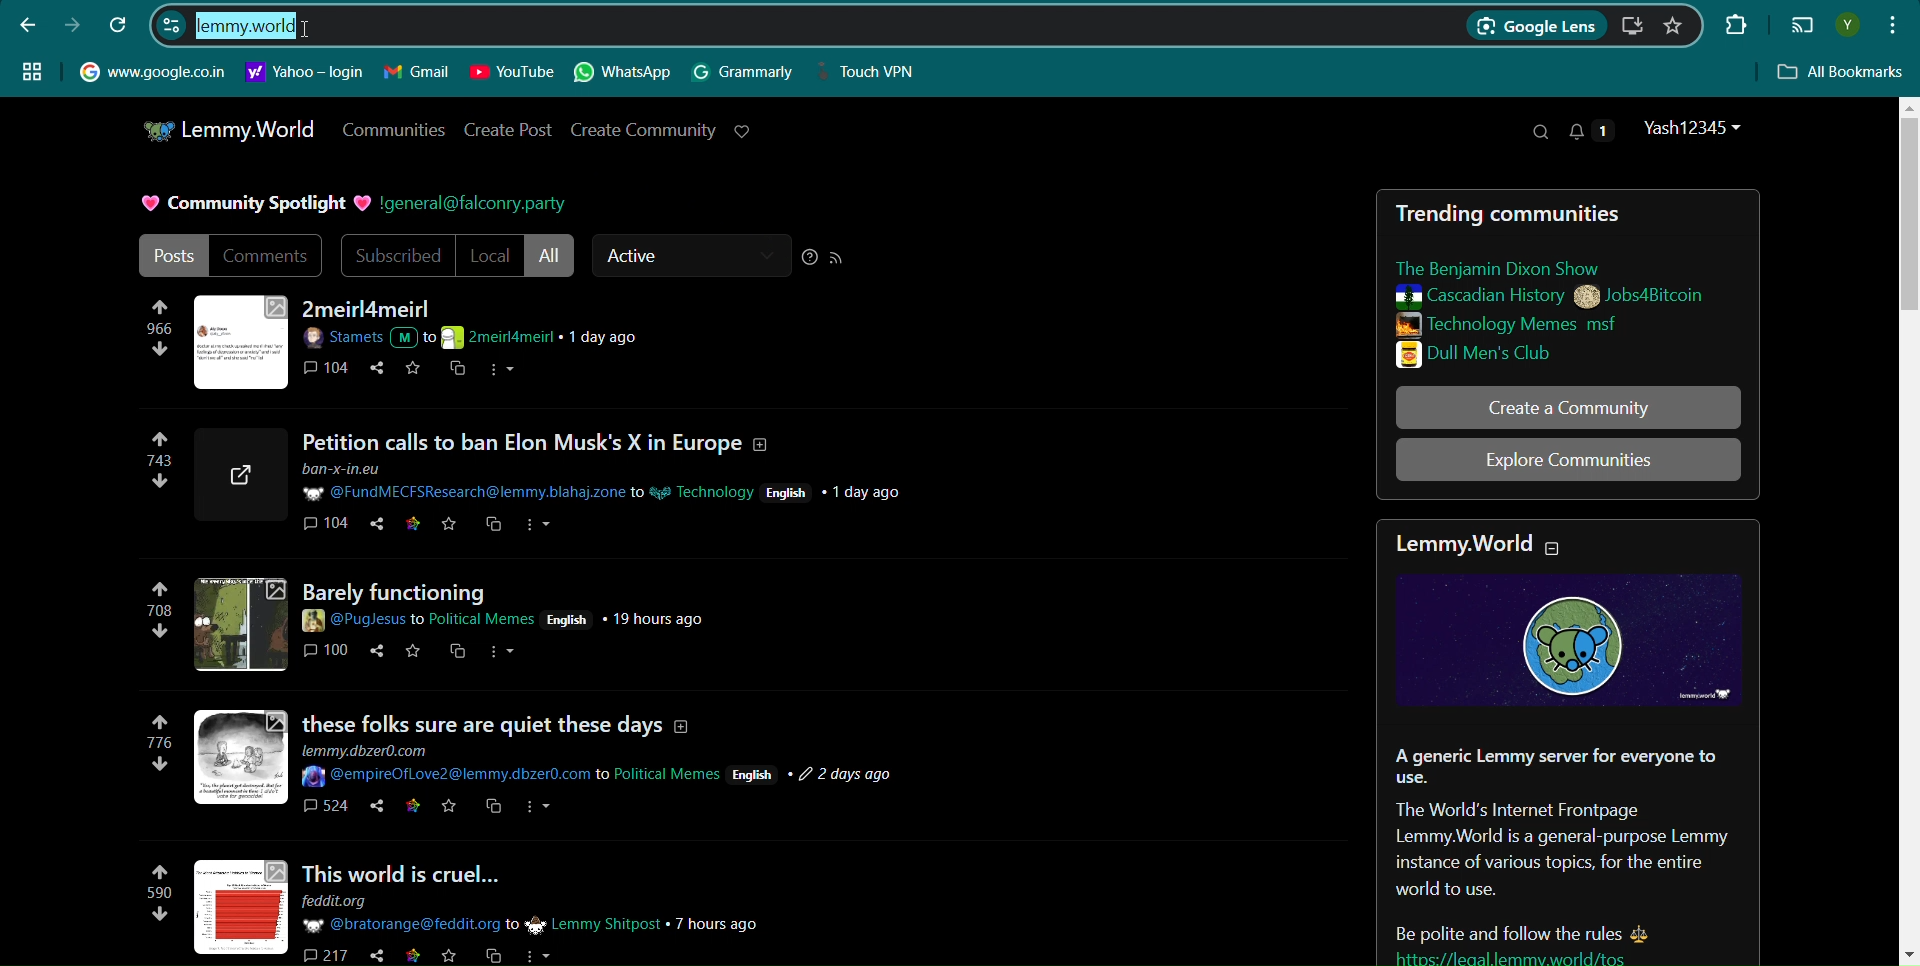  I want to click on Profile, so click(1847, 25).